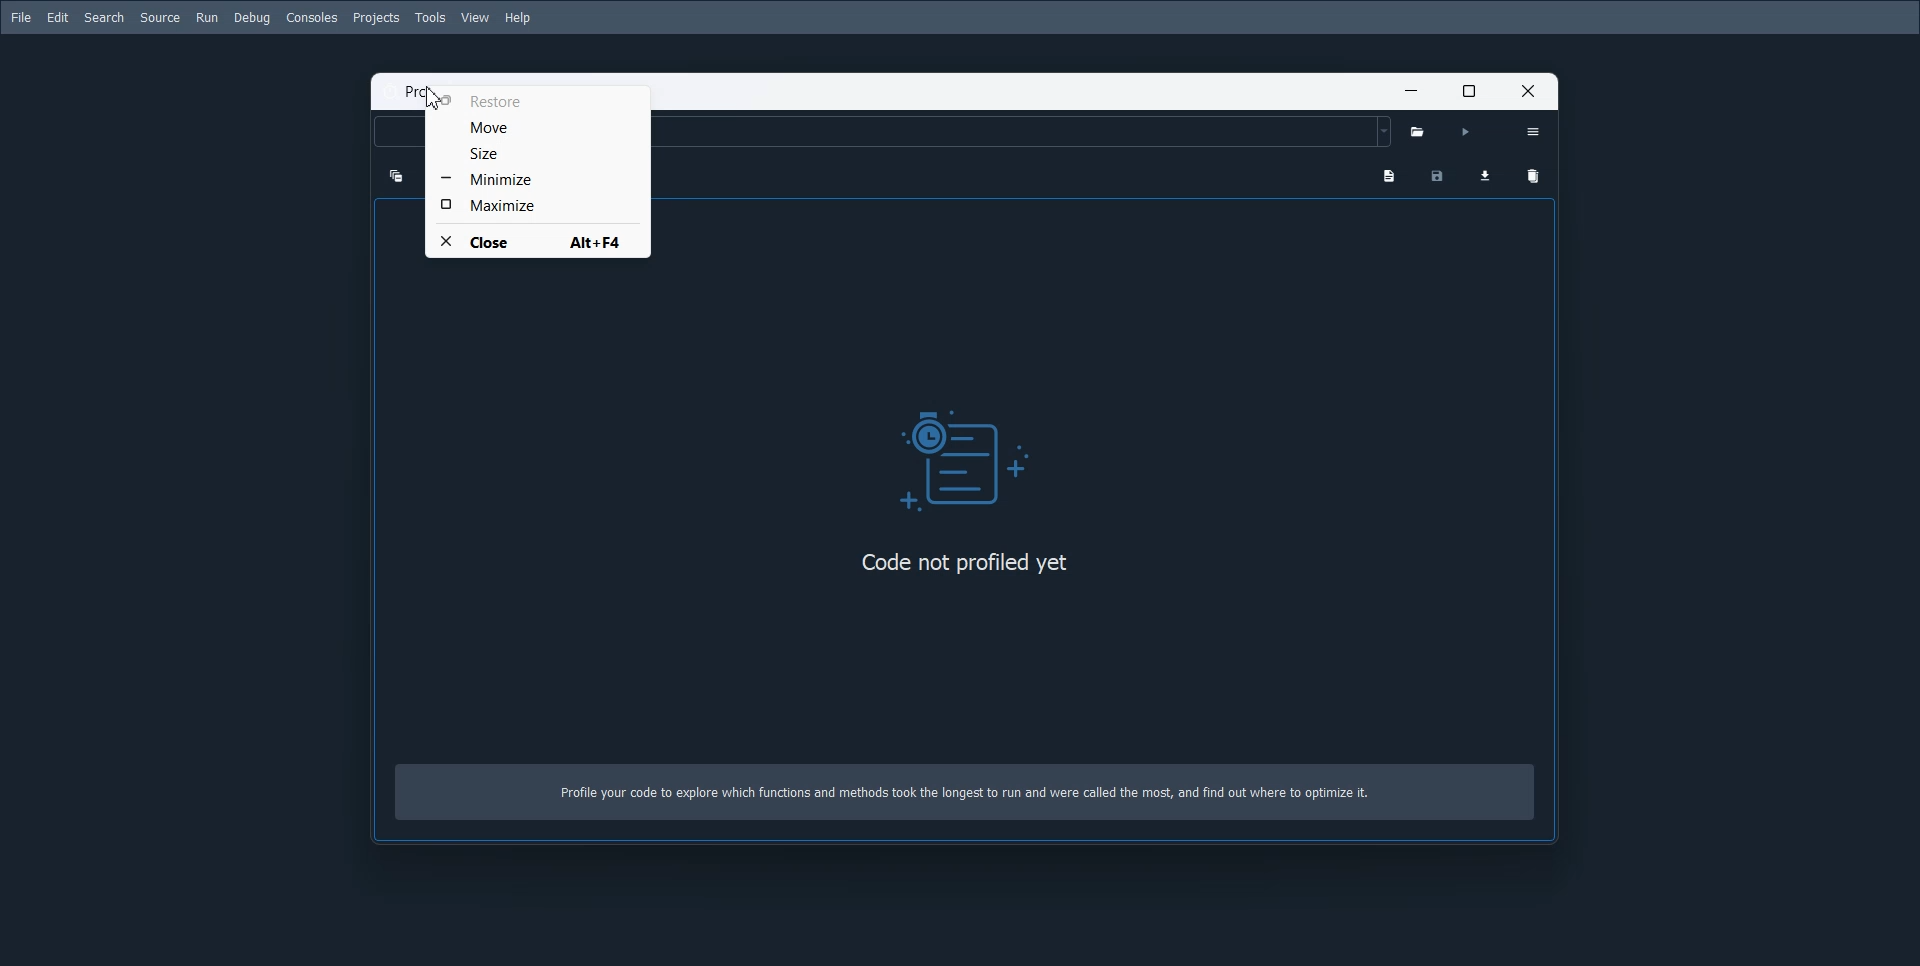 This screenshot has height=966, width=1920. Describe the element at coordinates (252, 19) in the screenshot. I see `Debug` at that location.